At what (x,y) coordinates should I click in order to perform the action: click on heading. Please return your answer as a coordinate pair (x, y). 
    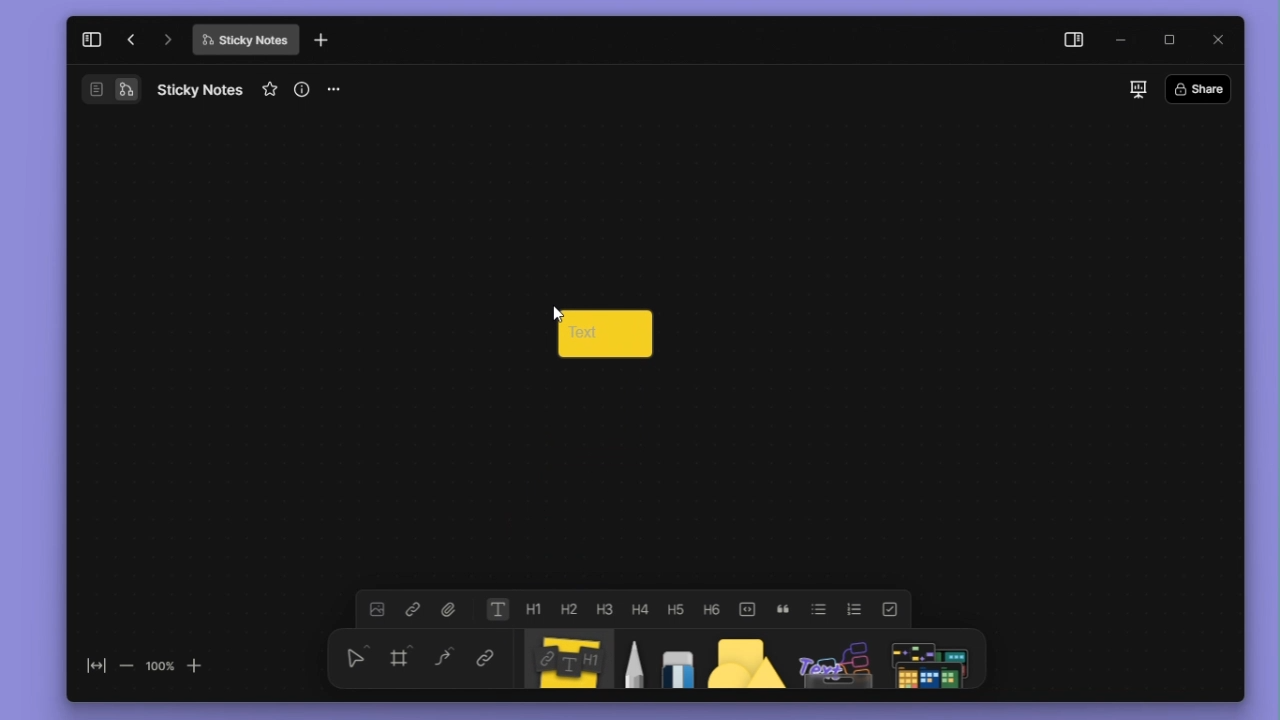
    Looking at the image, I should click on (718, 611).